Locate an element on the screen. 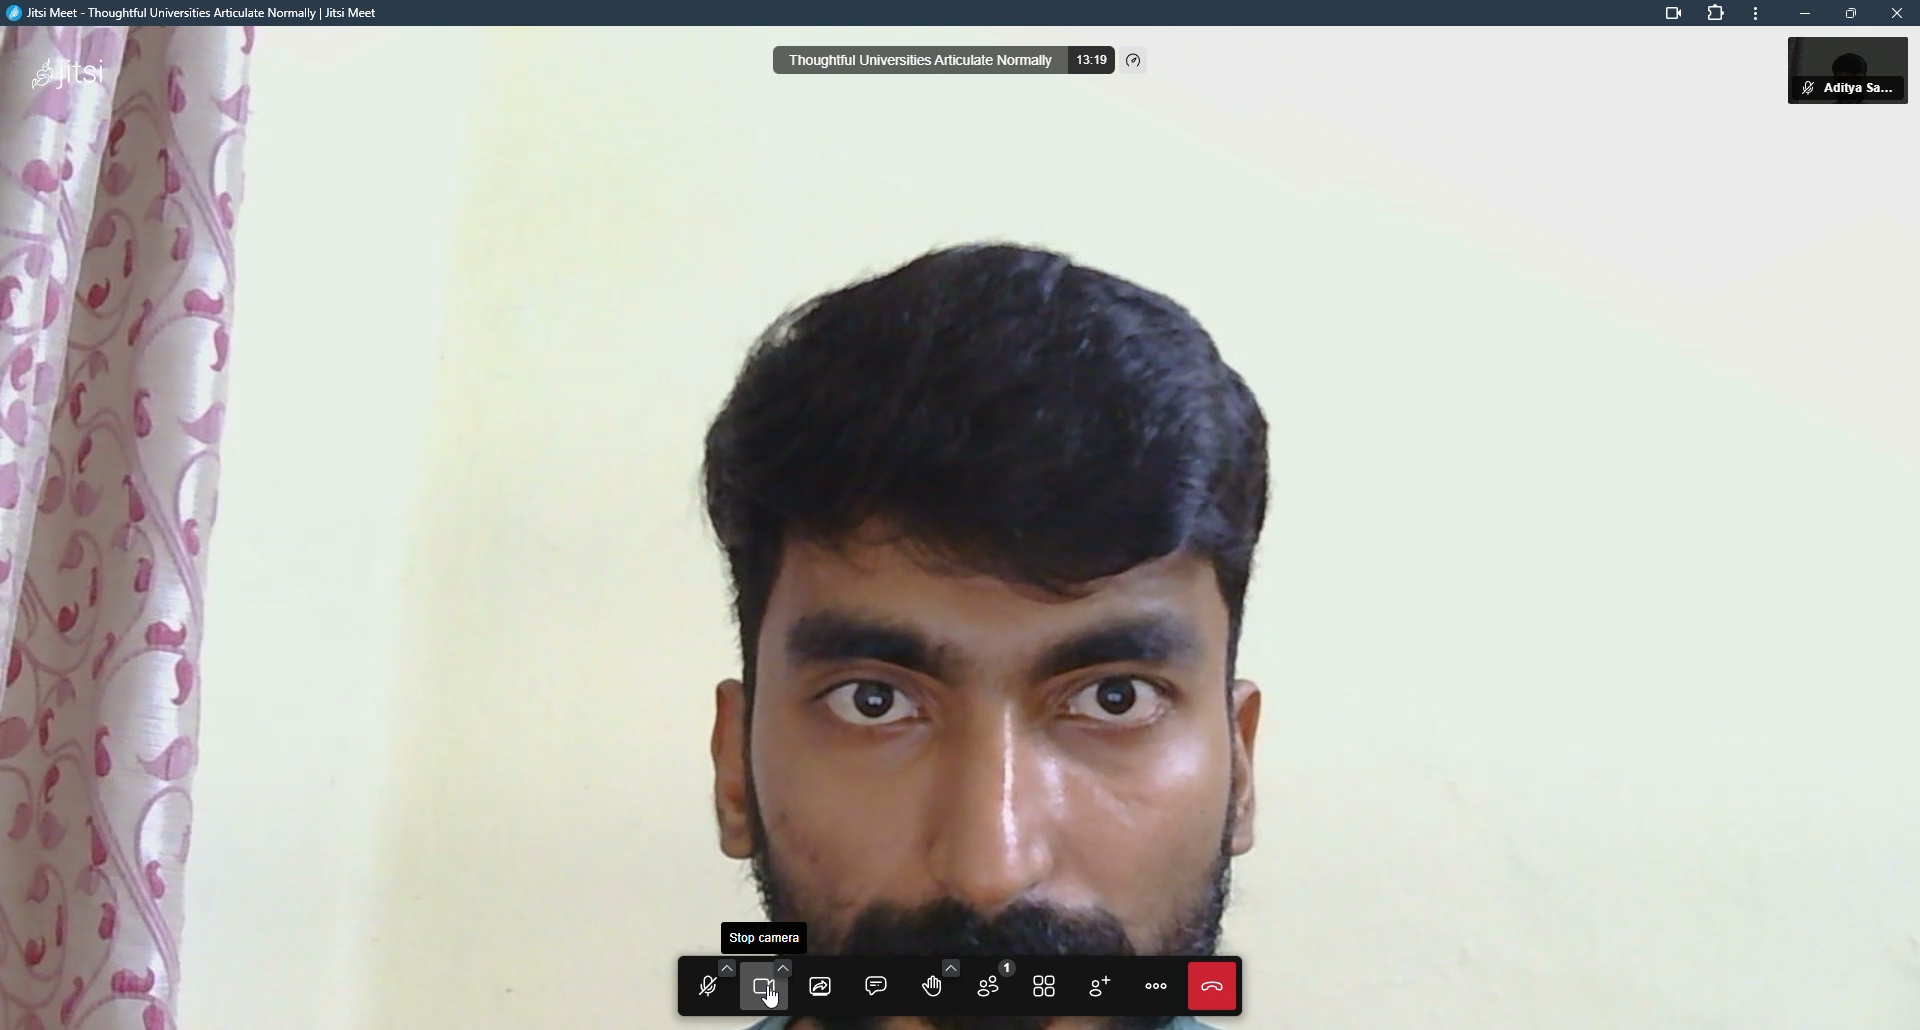  invite people is located at coordinates (1096, 987).